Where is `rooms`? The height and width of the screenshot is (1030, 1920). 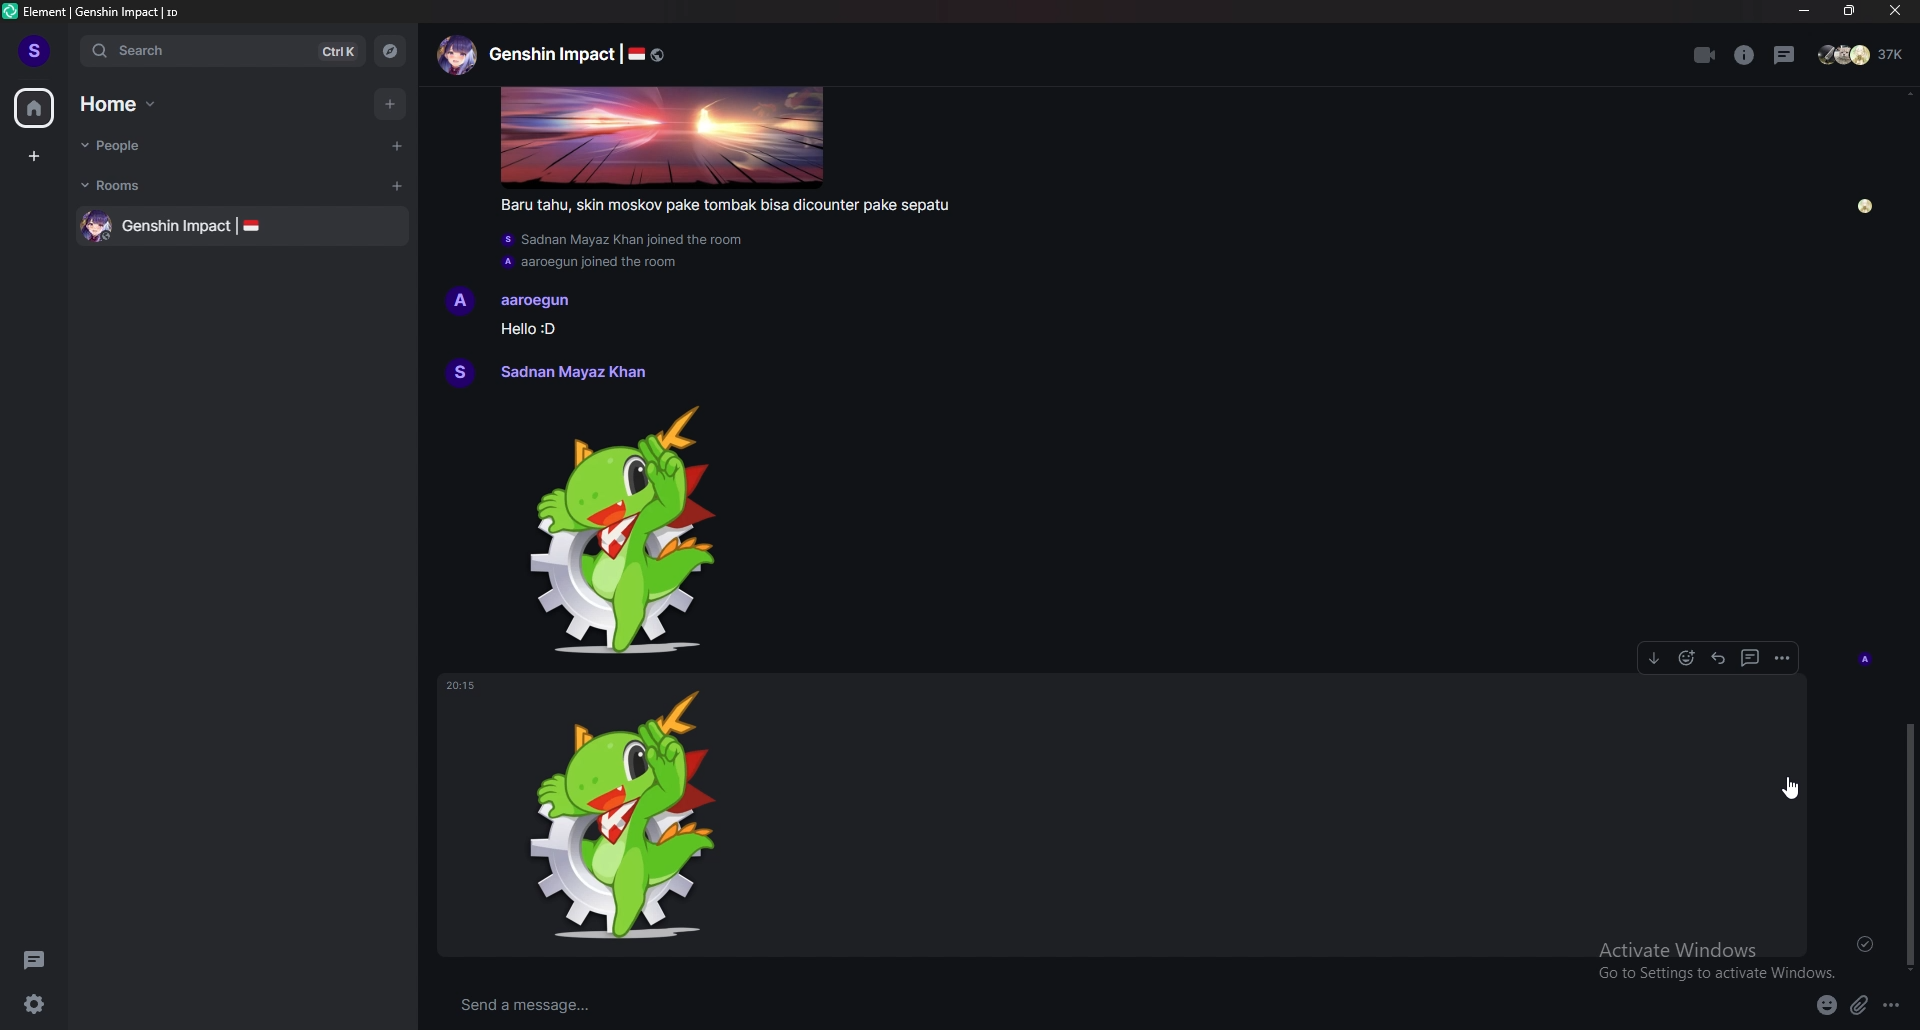
rooms is located at coordinates (135, 185).